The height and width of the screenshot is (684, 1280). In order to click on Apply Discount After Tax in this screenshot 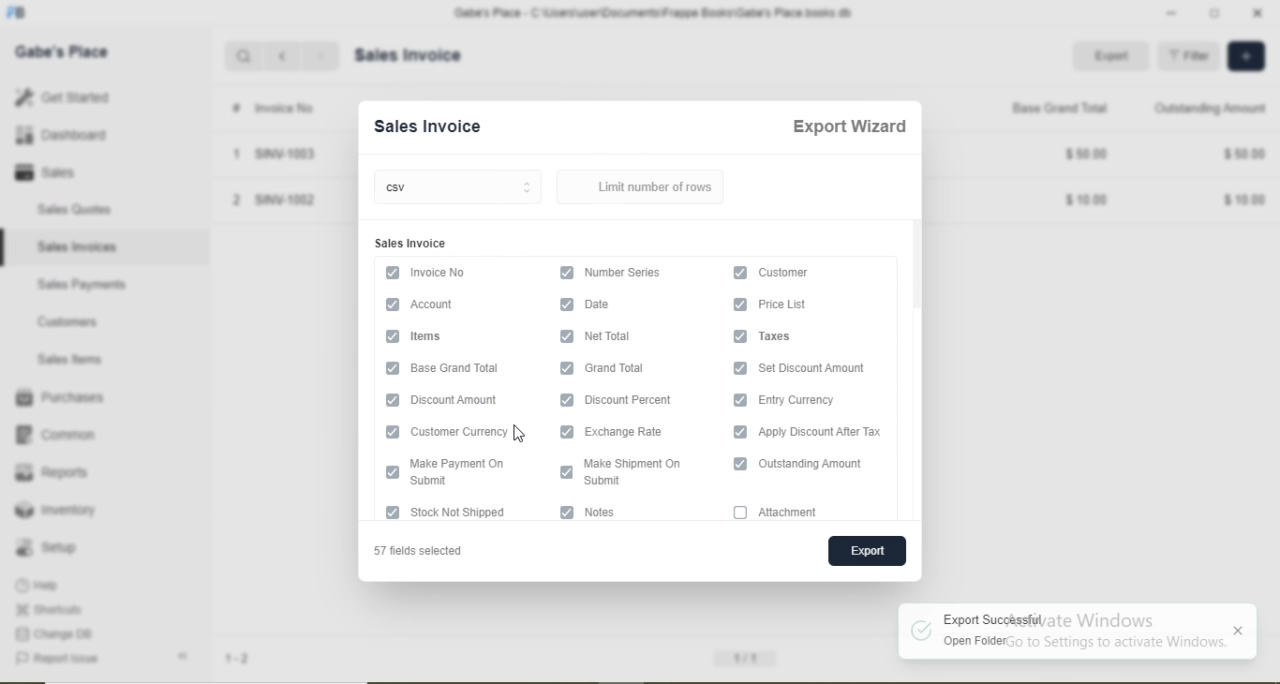, I will do `click(830, 432)`.